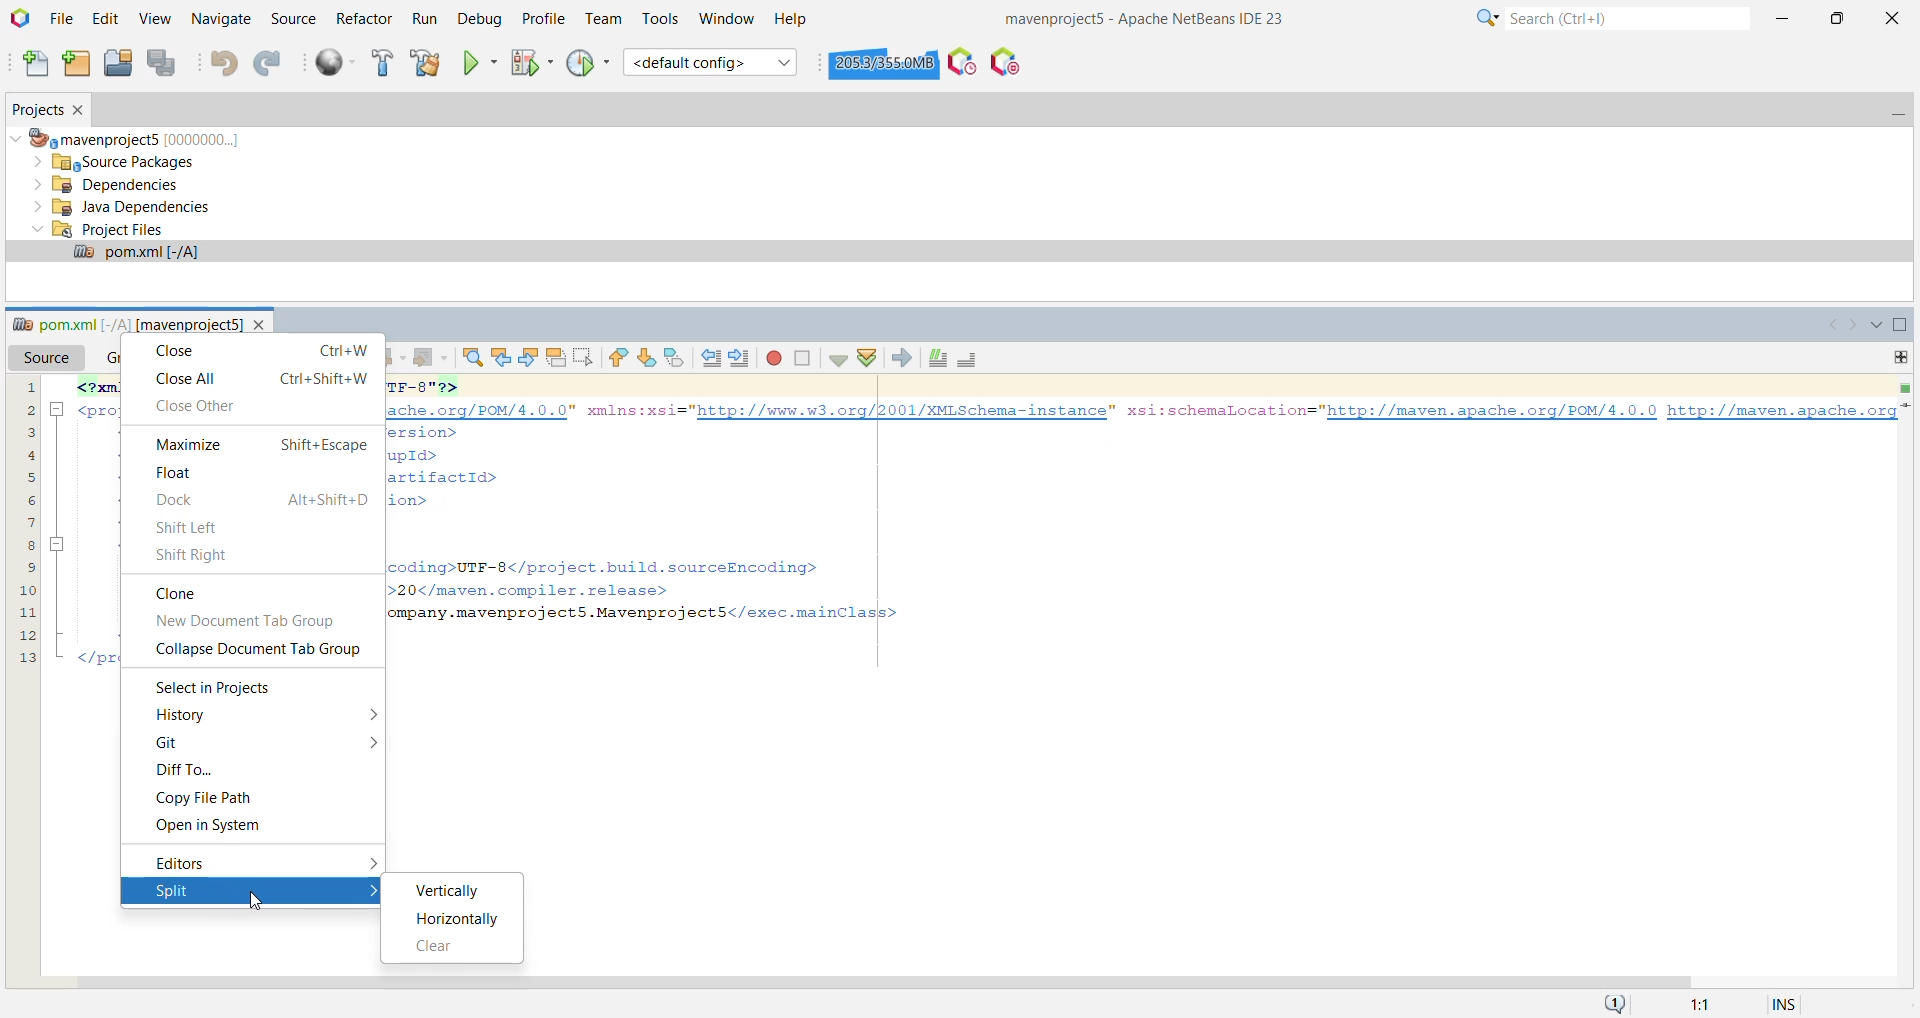 This screenshot has height=1018, width=1920. I want to click on Team, so click(601, 19).